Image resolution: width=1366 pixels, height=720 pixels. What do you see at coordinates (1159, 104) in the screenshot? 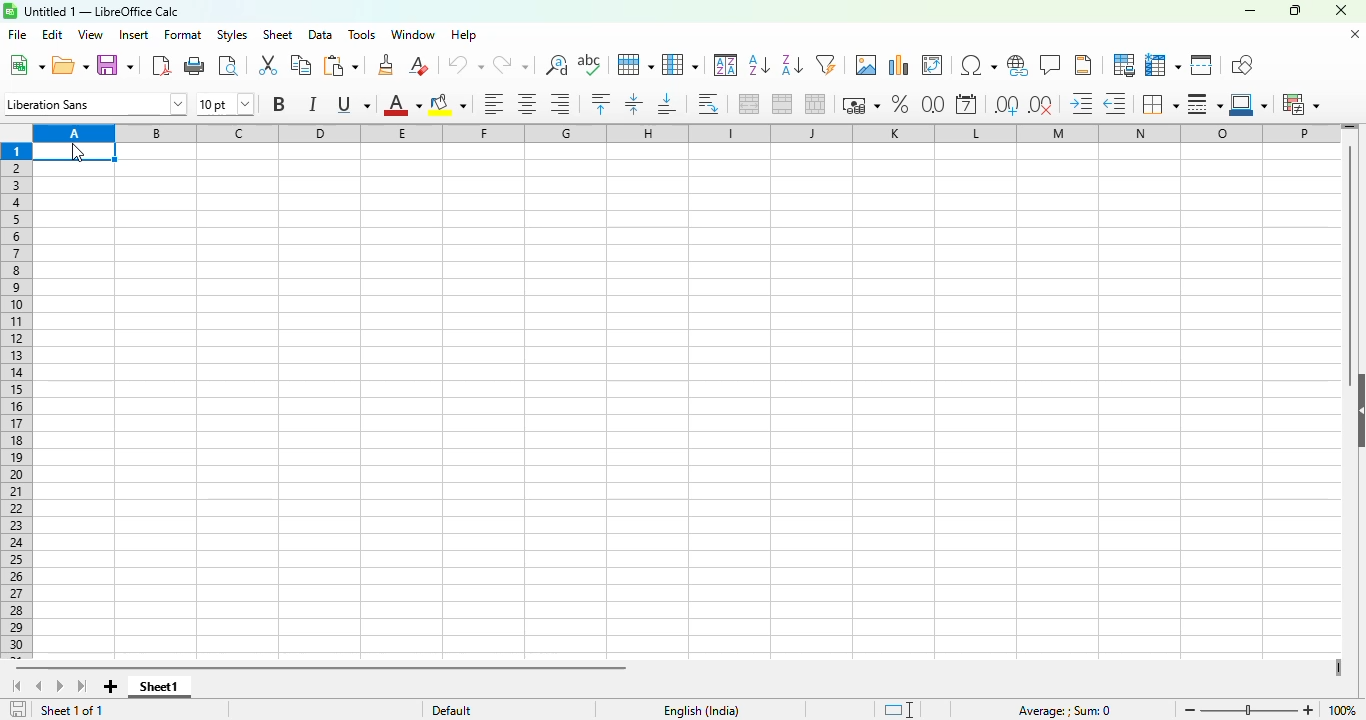
I see `borders` at bounding box center [1159, 104].